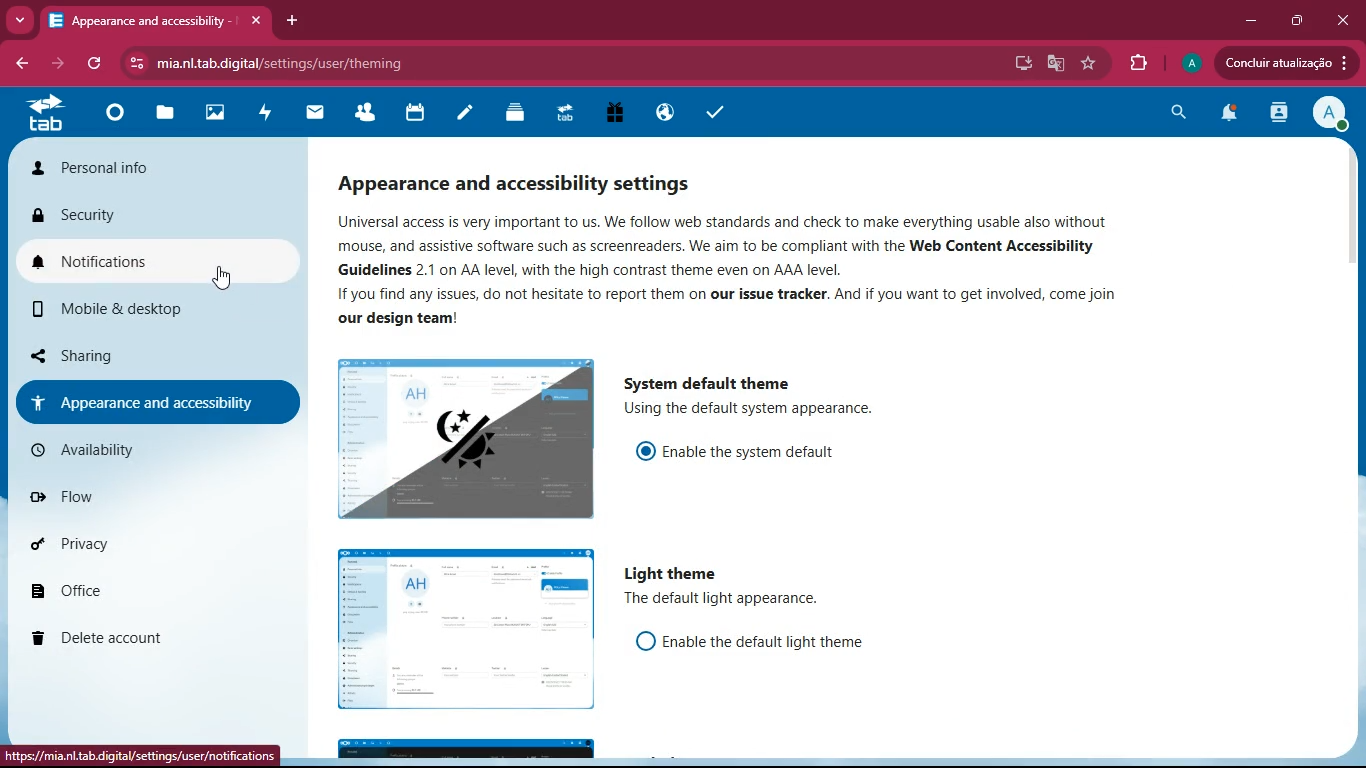  I want to click on back, so click(19, 64).